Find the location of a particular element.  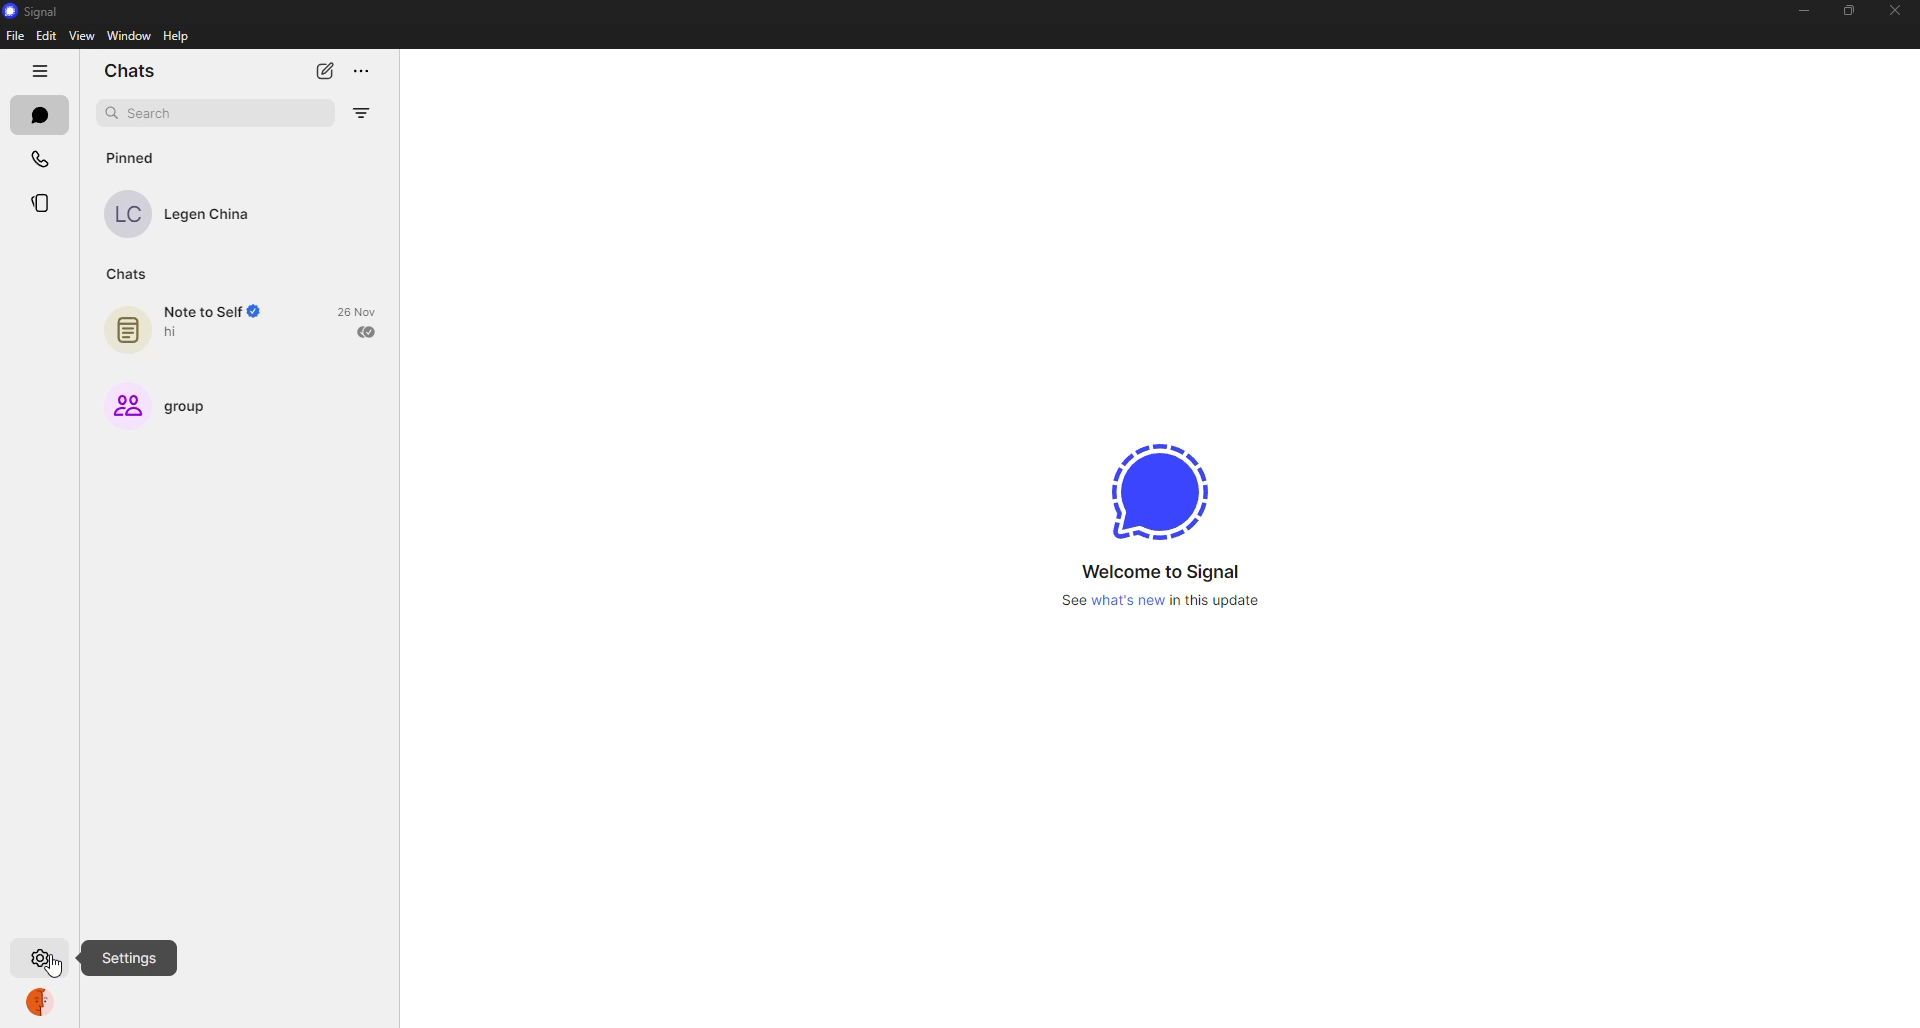

signal is located at coordinates (1156, 493).